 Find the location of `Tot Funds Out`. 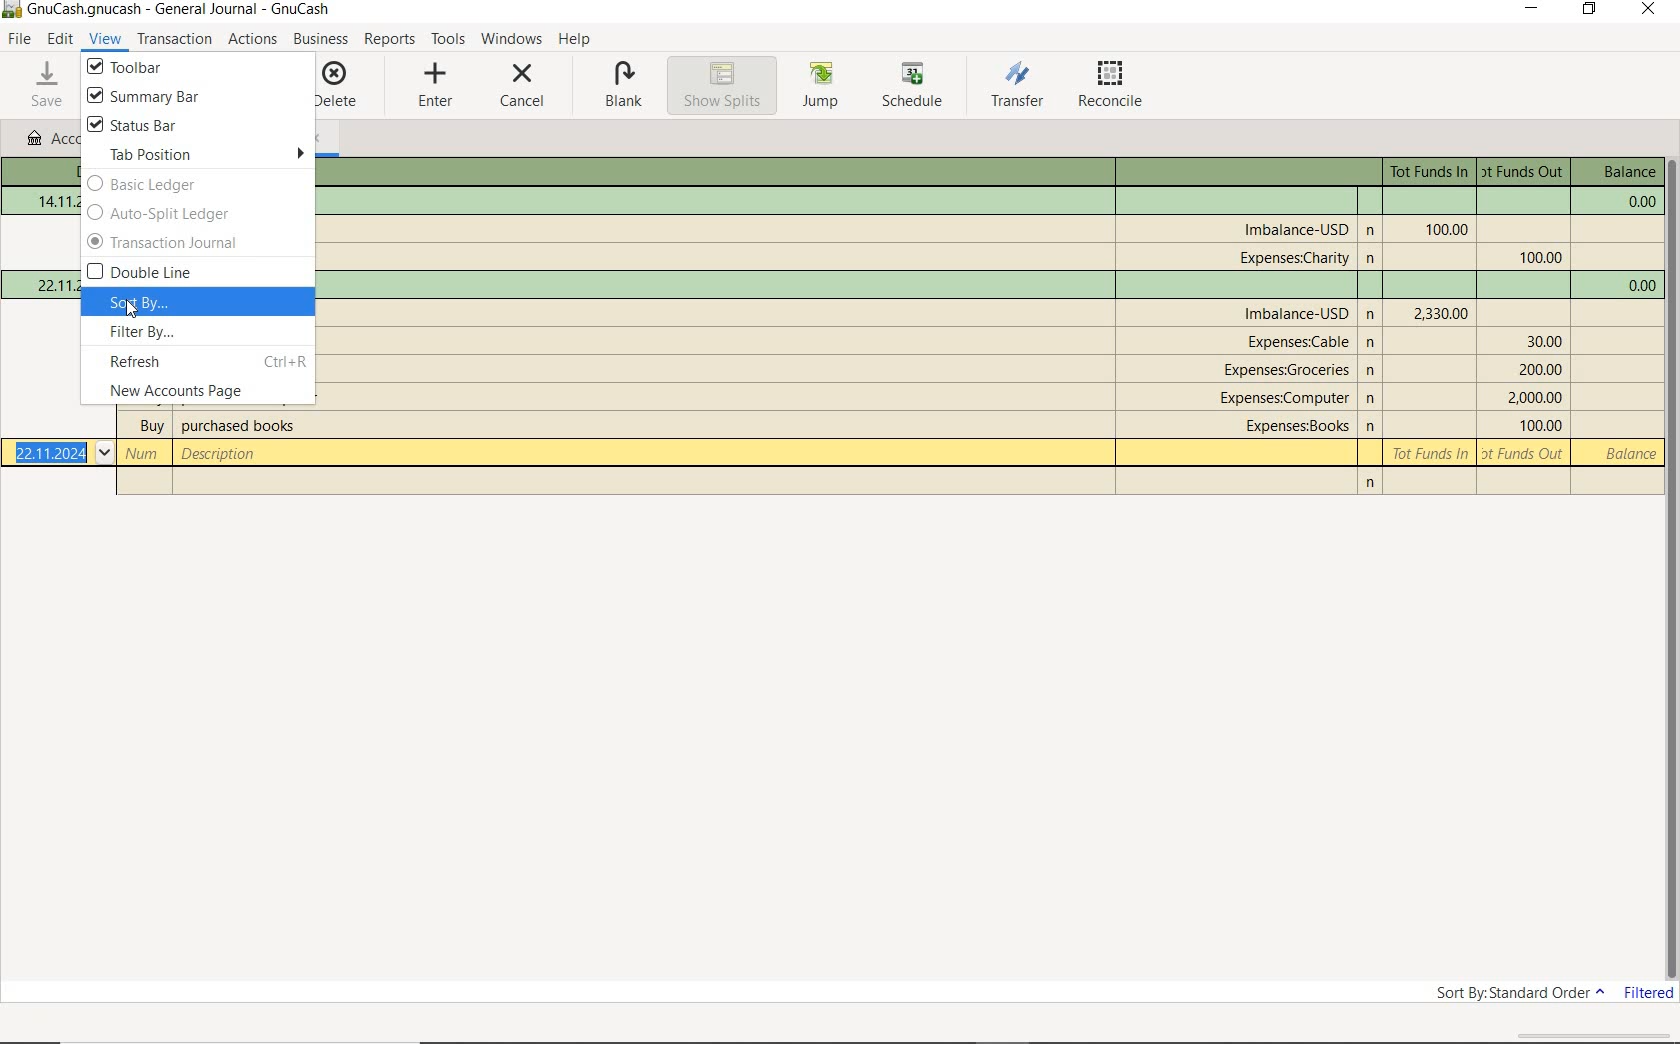

Tot Funds Out is located at coordinates (1541, 258).